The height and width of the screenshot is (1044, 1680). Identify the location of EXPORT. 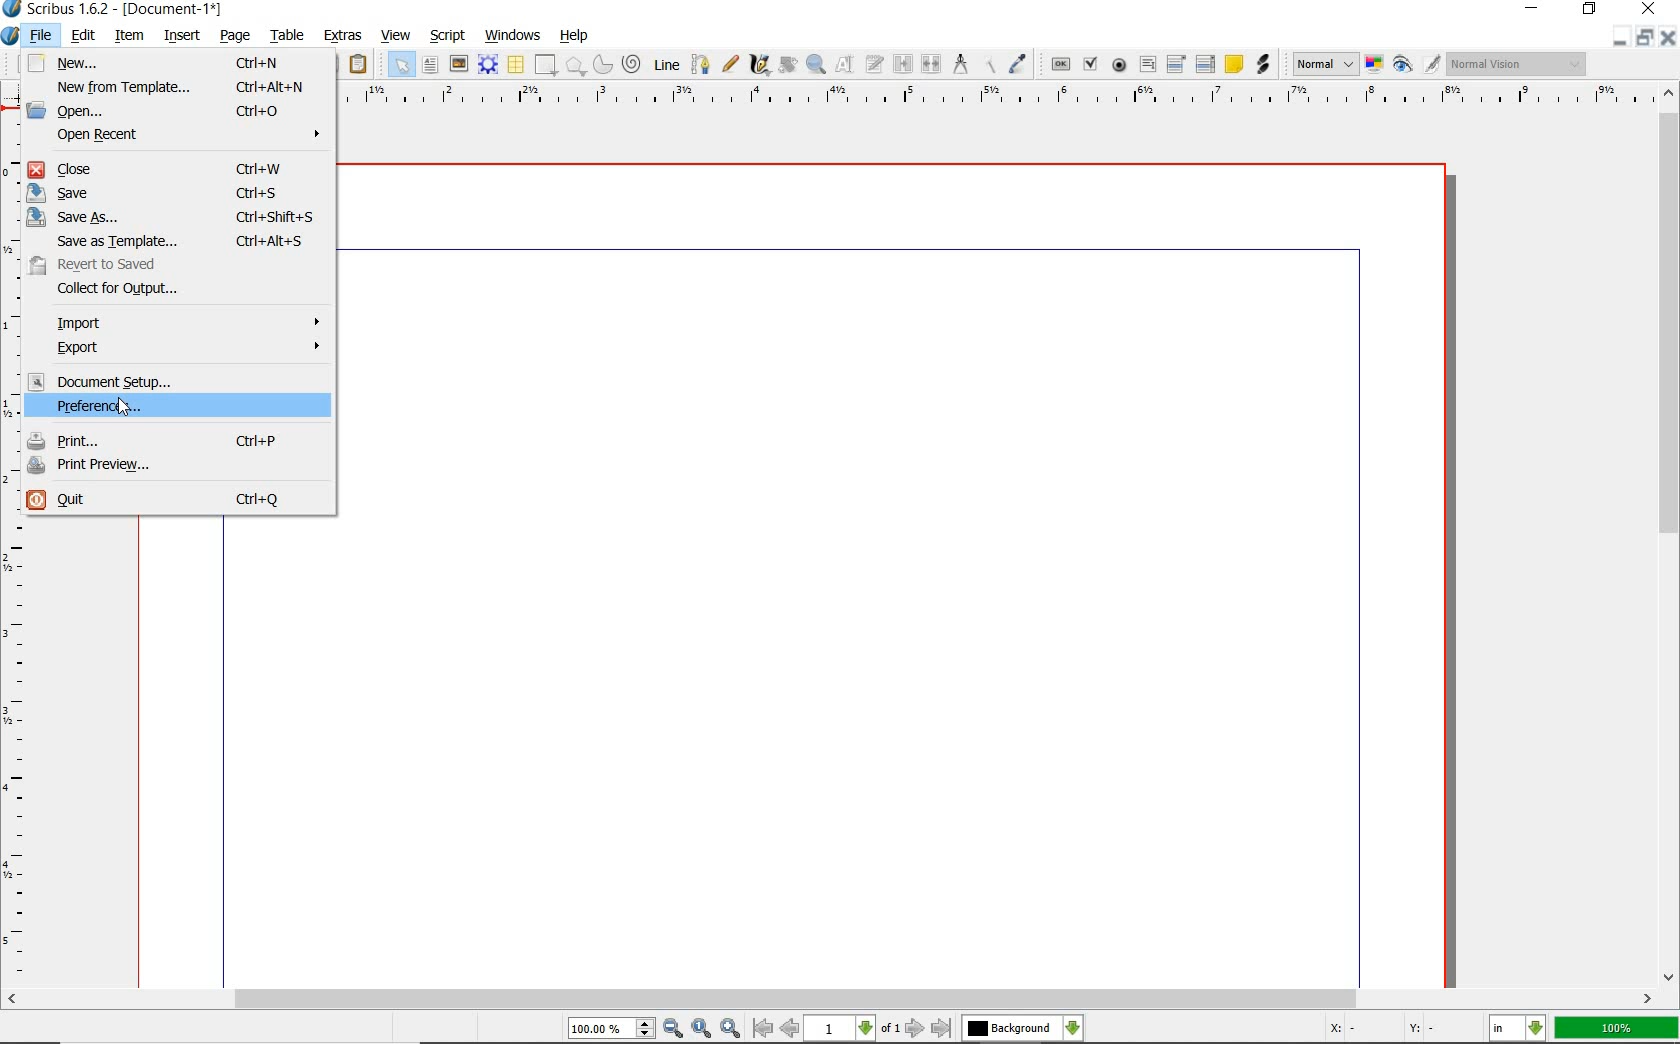
(183, 350).